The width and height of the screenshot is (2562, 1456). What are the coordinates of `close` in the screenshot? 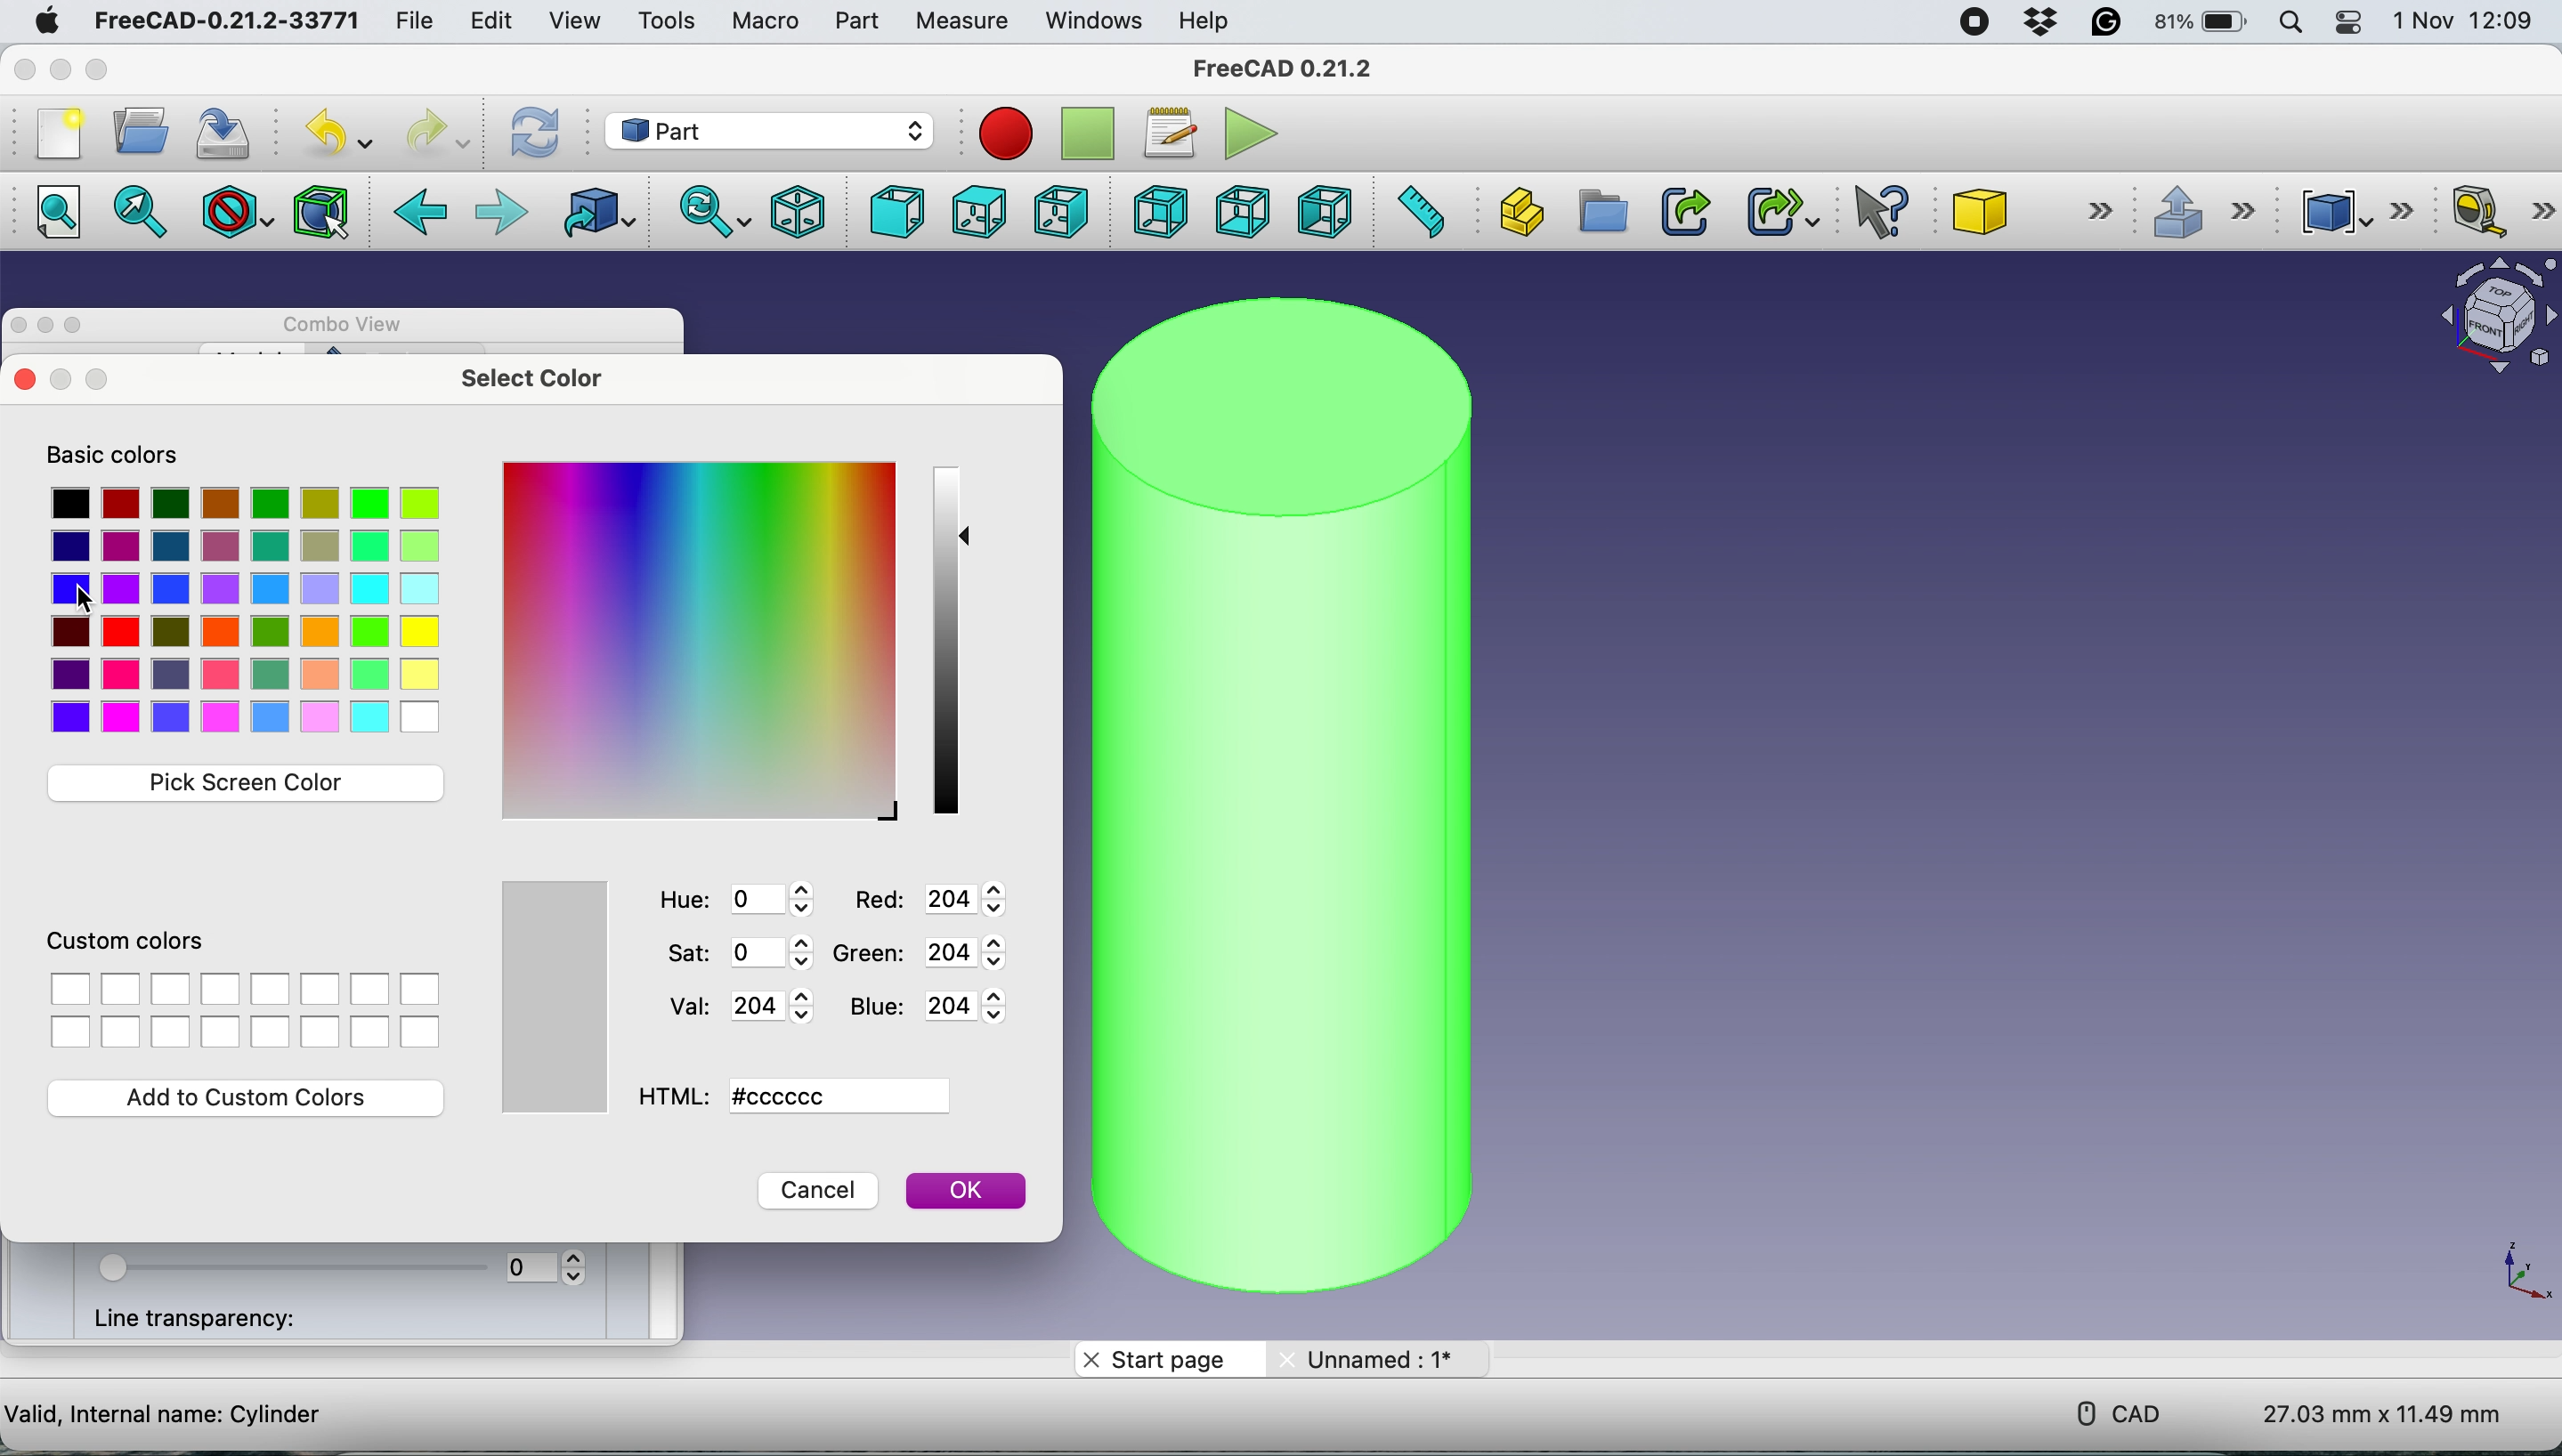 It's located at (25, 68).